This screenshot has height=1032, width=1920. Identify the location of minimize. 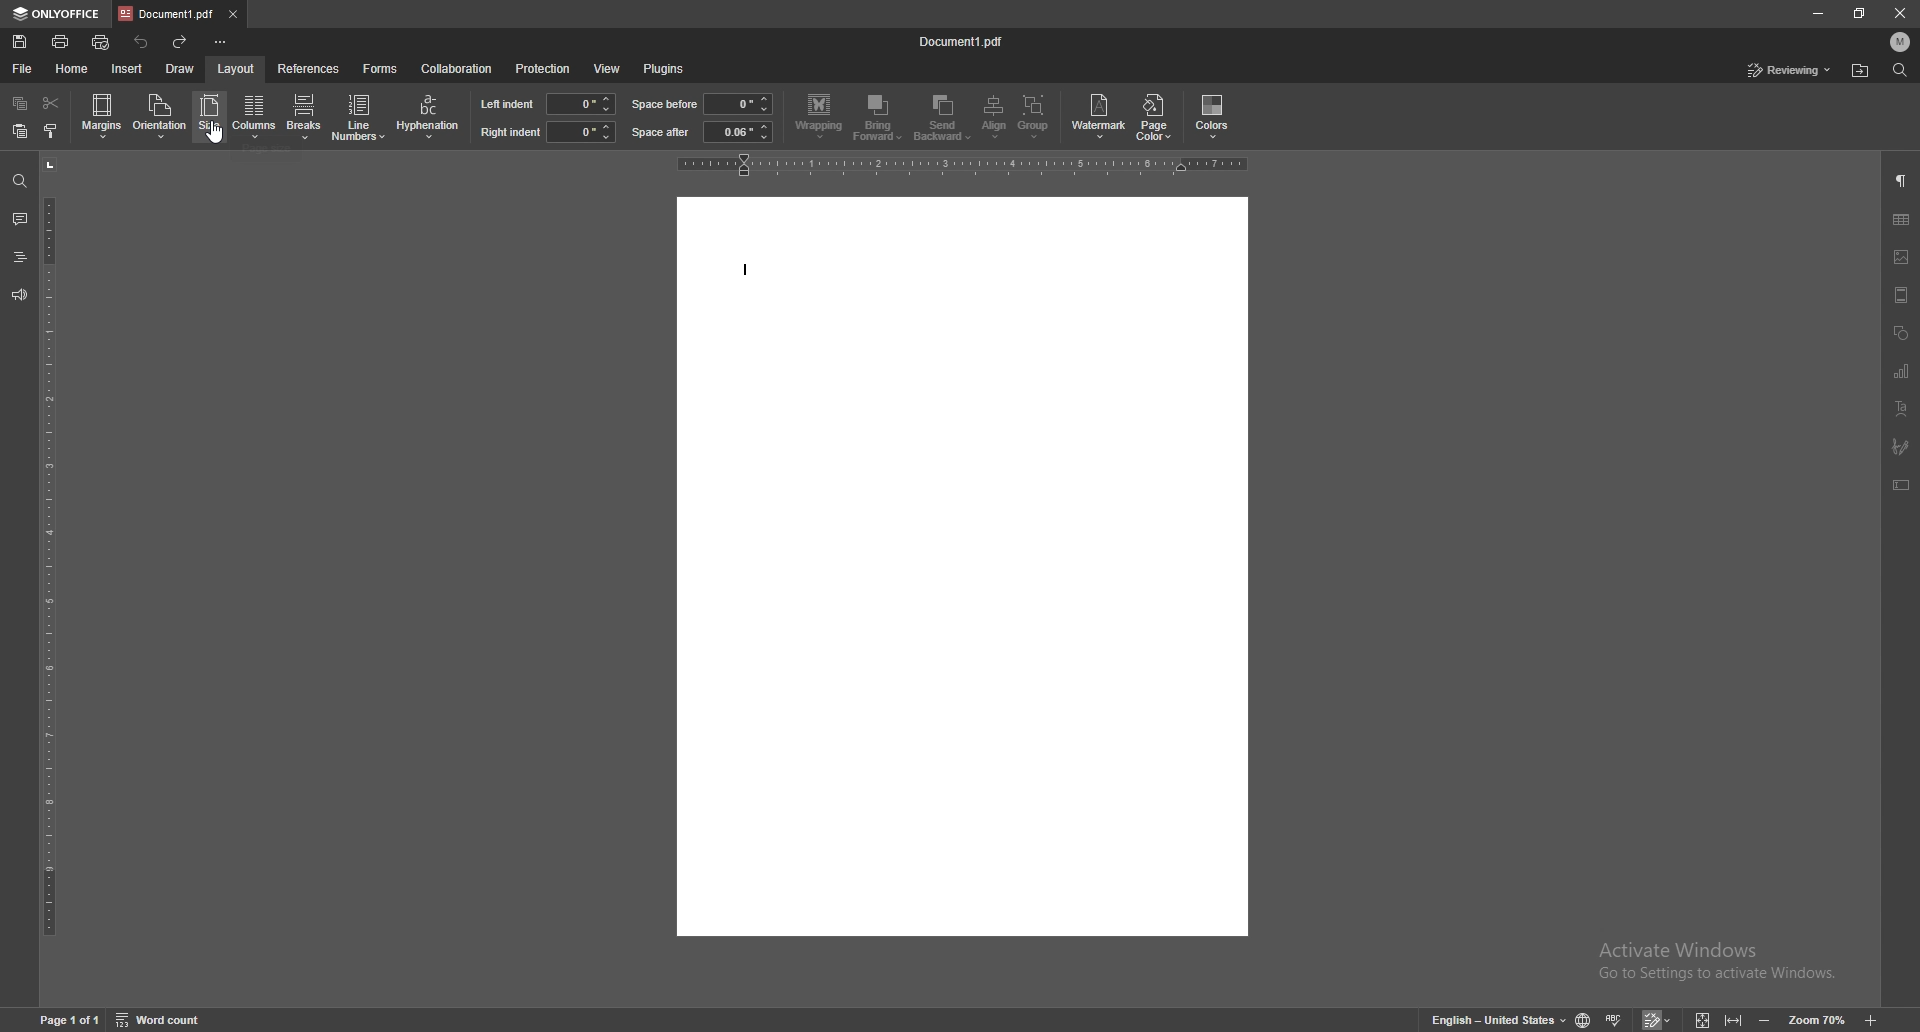
(1817, 13).